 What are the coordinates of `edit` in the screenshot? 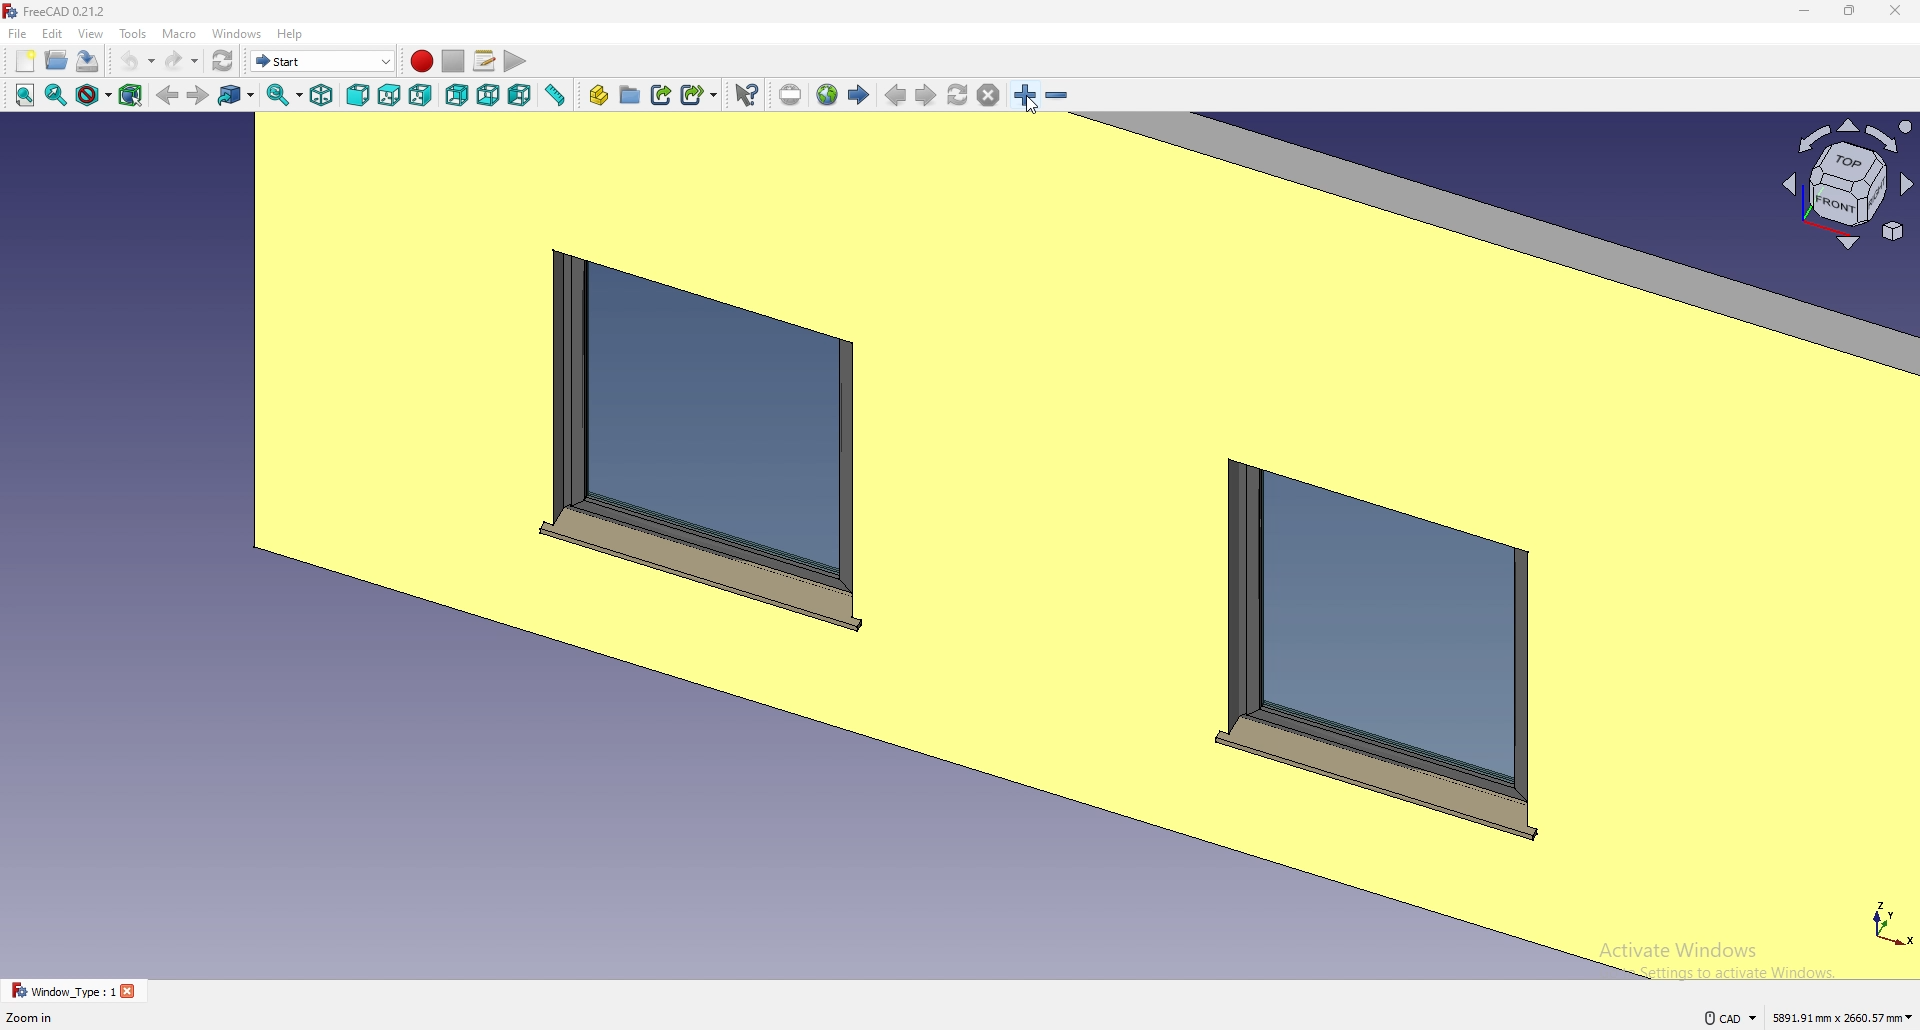 It's located at (54, 33).